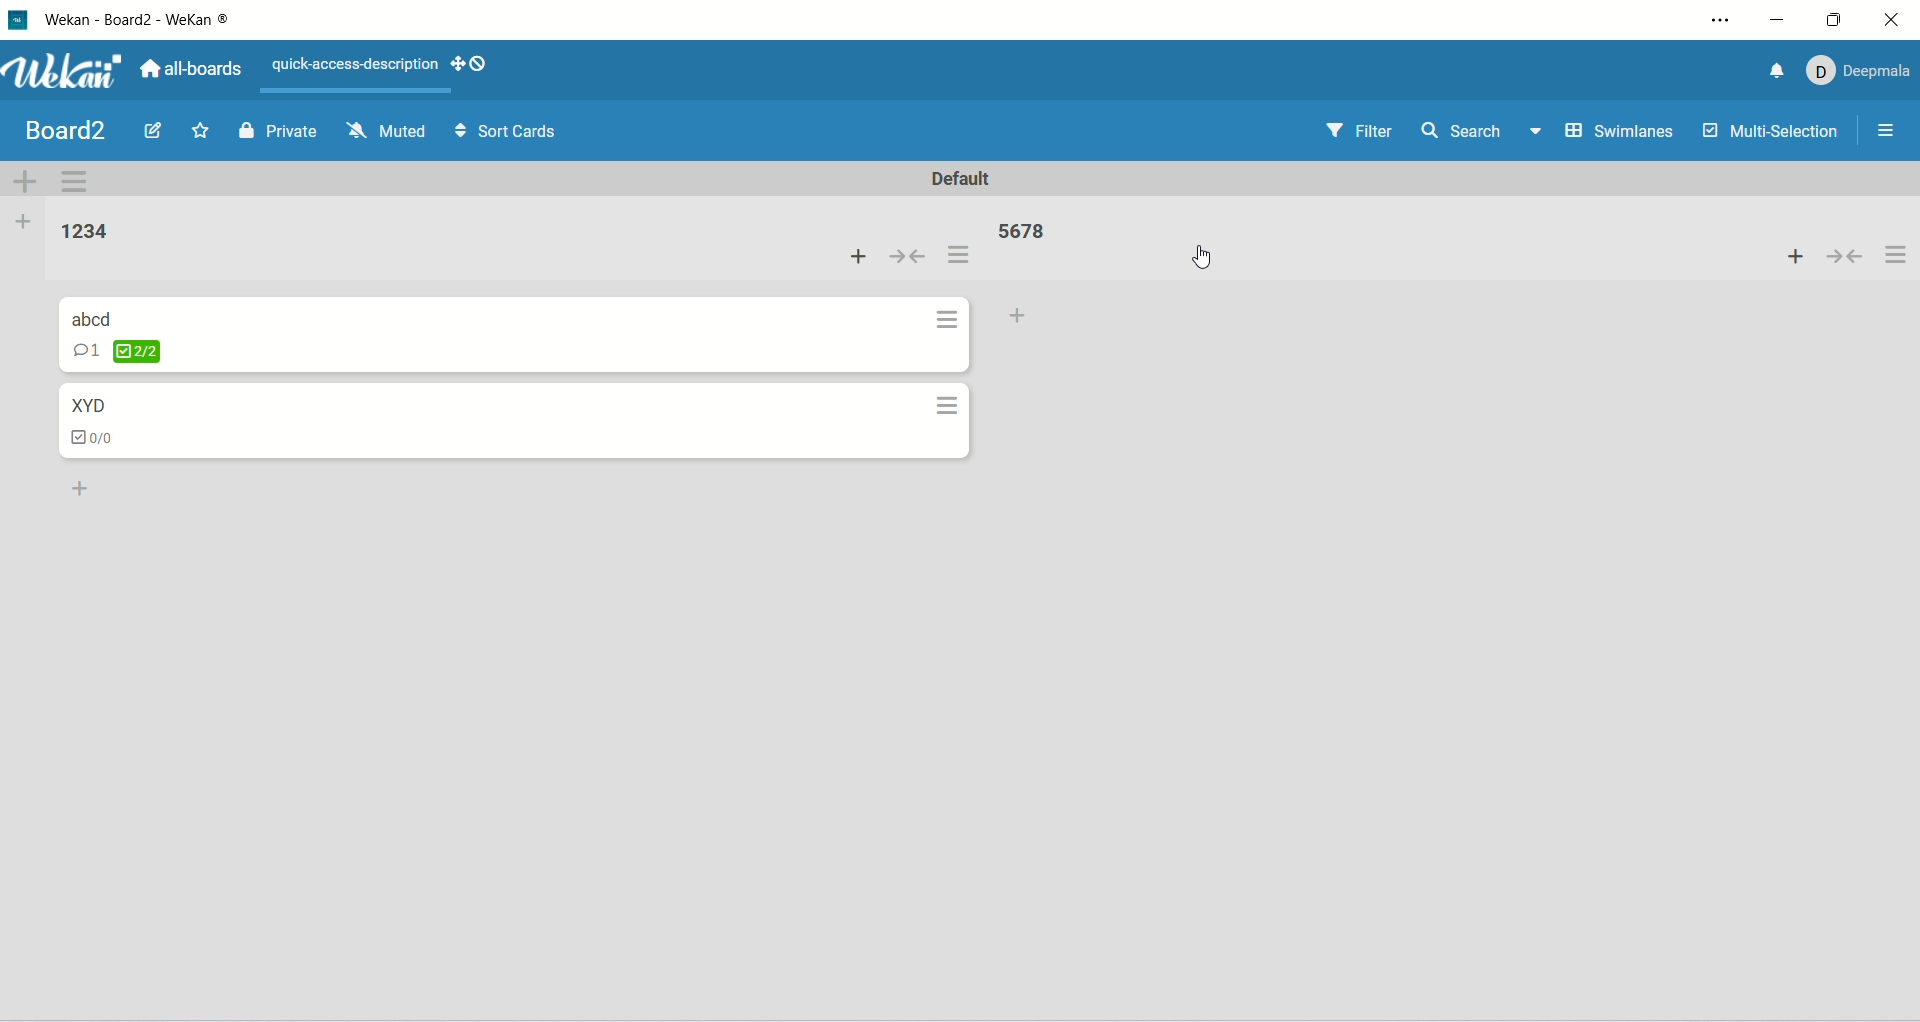 The width and height of the screenshot is (1920, 1022). I want to click on add, so click(1791, 260).